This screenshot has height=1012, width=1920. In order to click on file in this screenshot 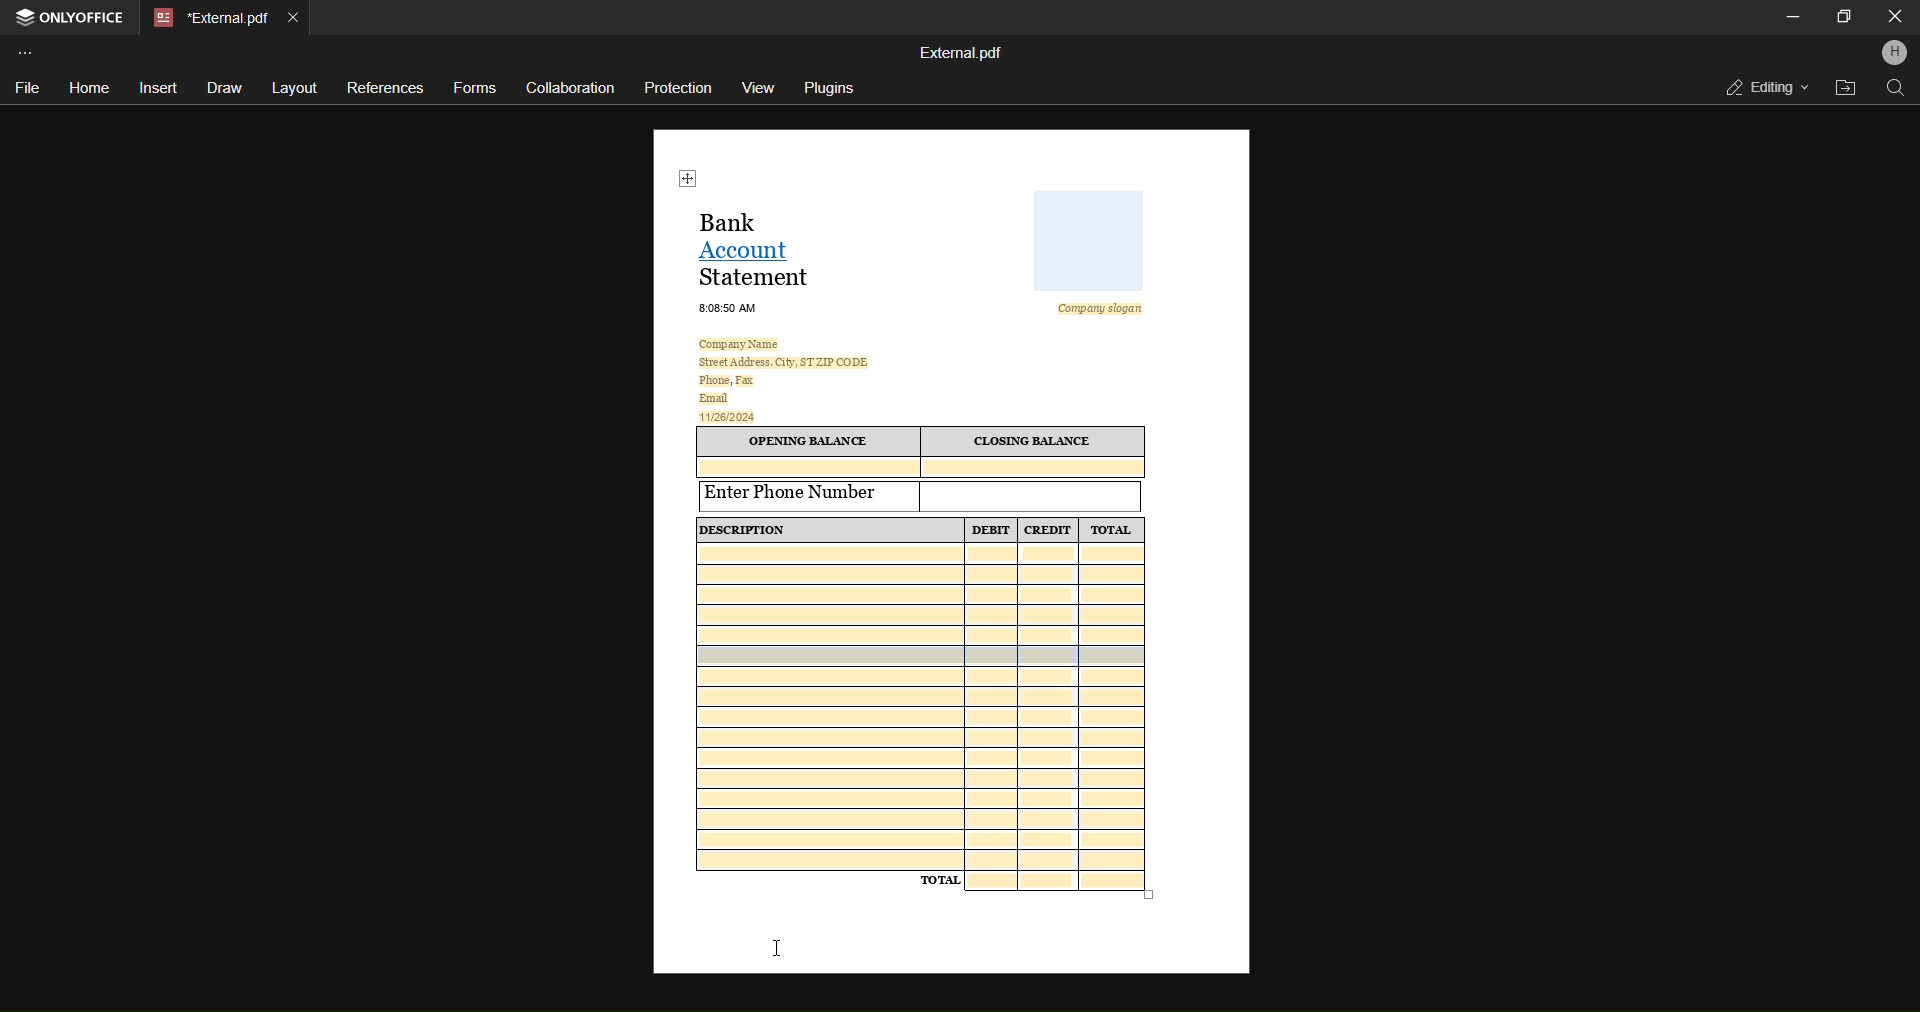, I will do `click(24, 90)`.